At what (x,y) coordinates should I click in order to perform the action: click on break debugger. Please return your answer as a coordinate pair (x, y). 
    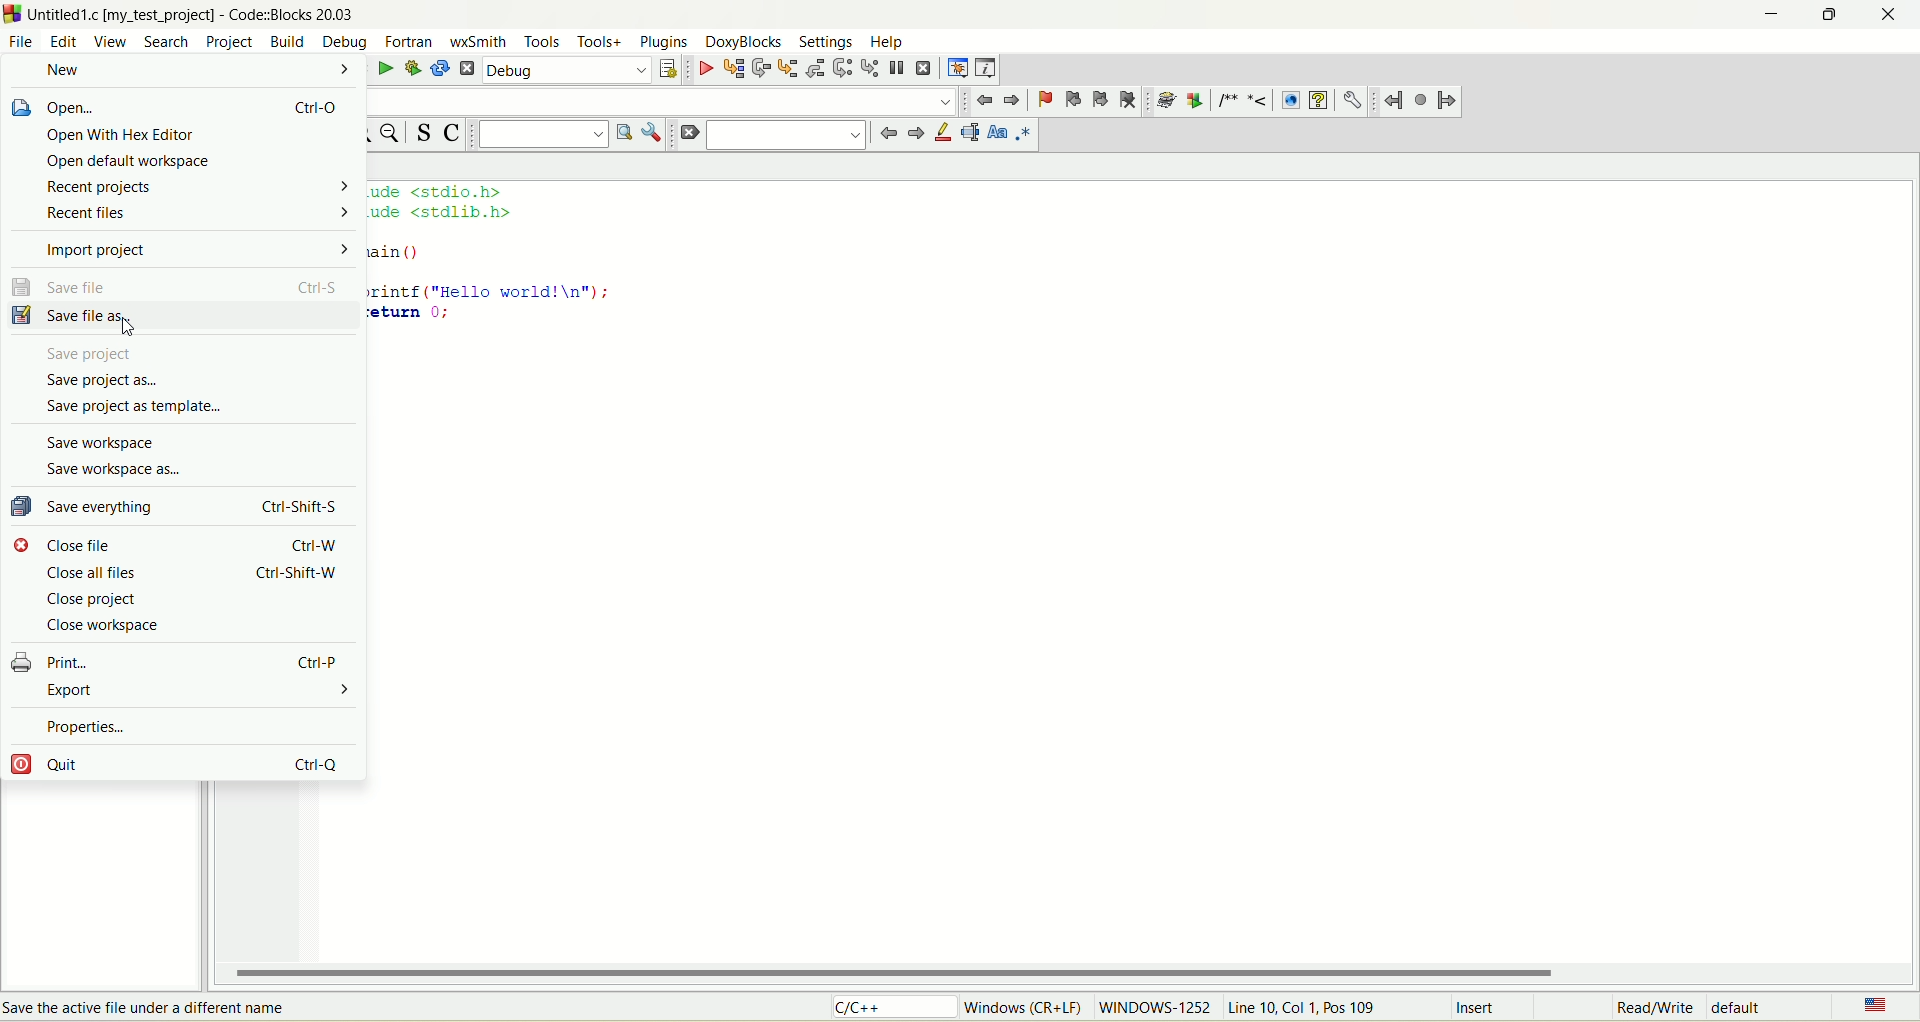
    Looking at the image, I should click on (896, 68).